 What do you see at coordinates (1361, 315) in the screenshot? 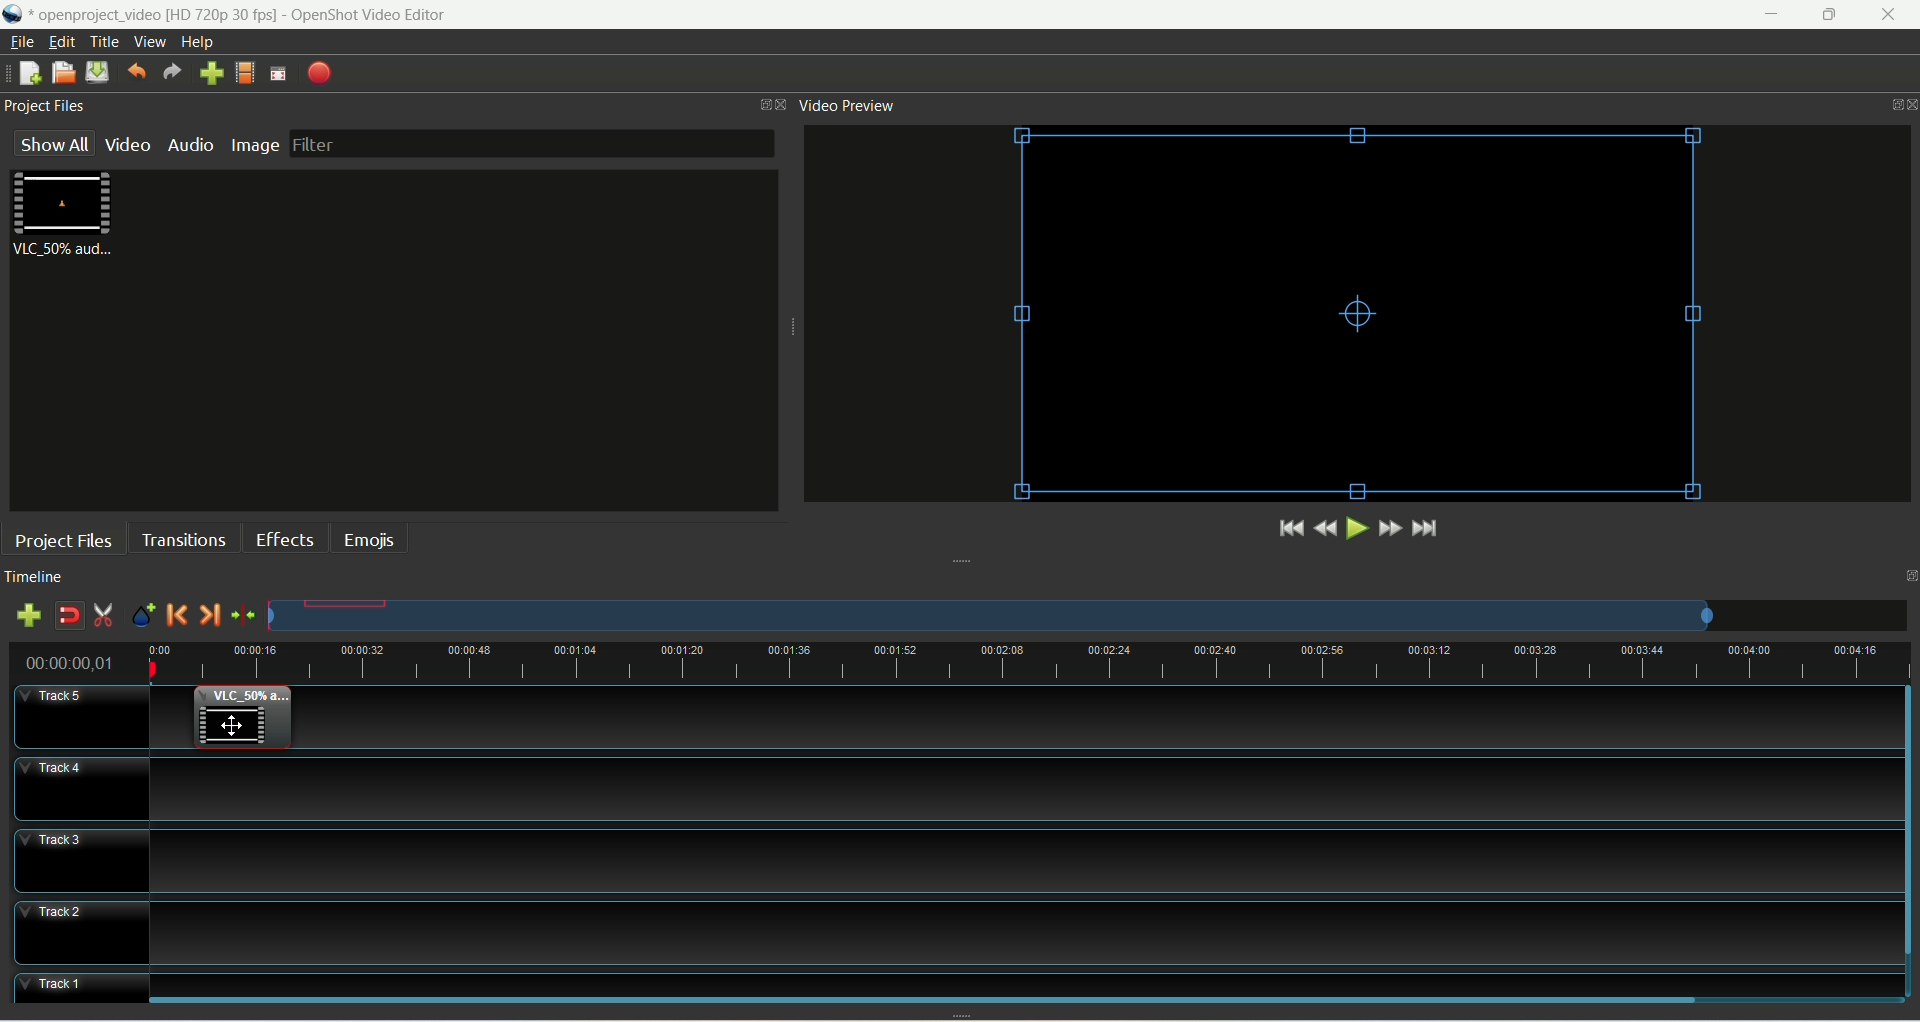
I see `video clip` at bounding box center [1361, 315].